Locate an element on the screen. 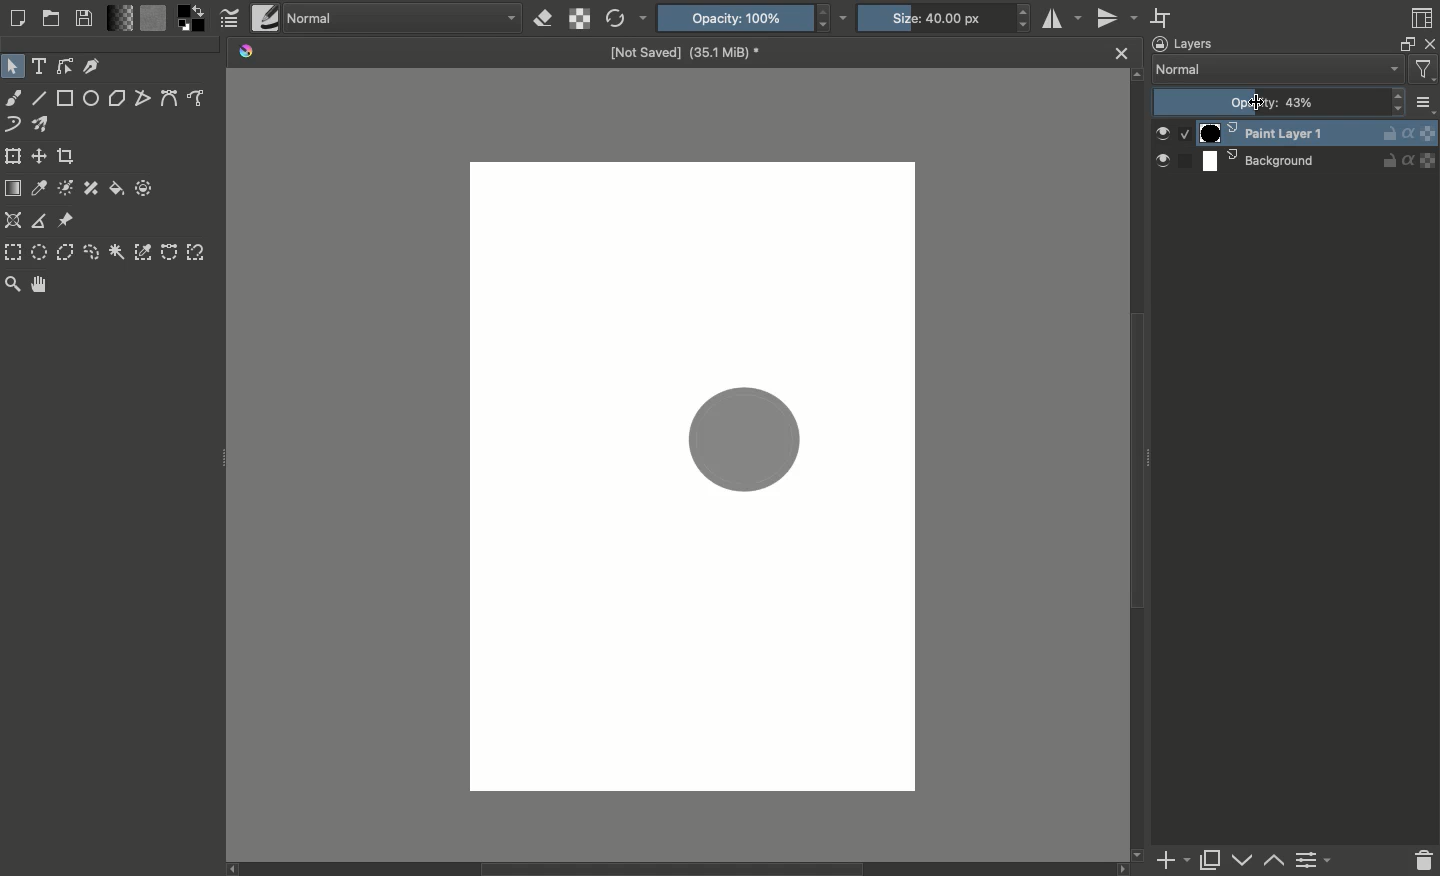 This screenshot has height=876, width=1440. Colorize mask is located at coordinates (66, 188).